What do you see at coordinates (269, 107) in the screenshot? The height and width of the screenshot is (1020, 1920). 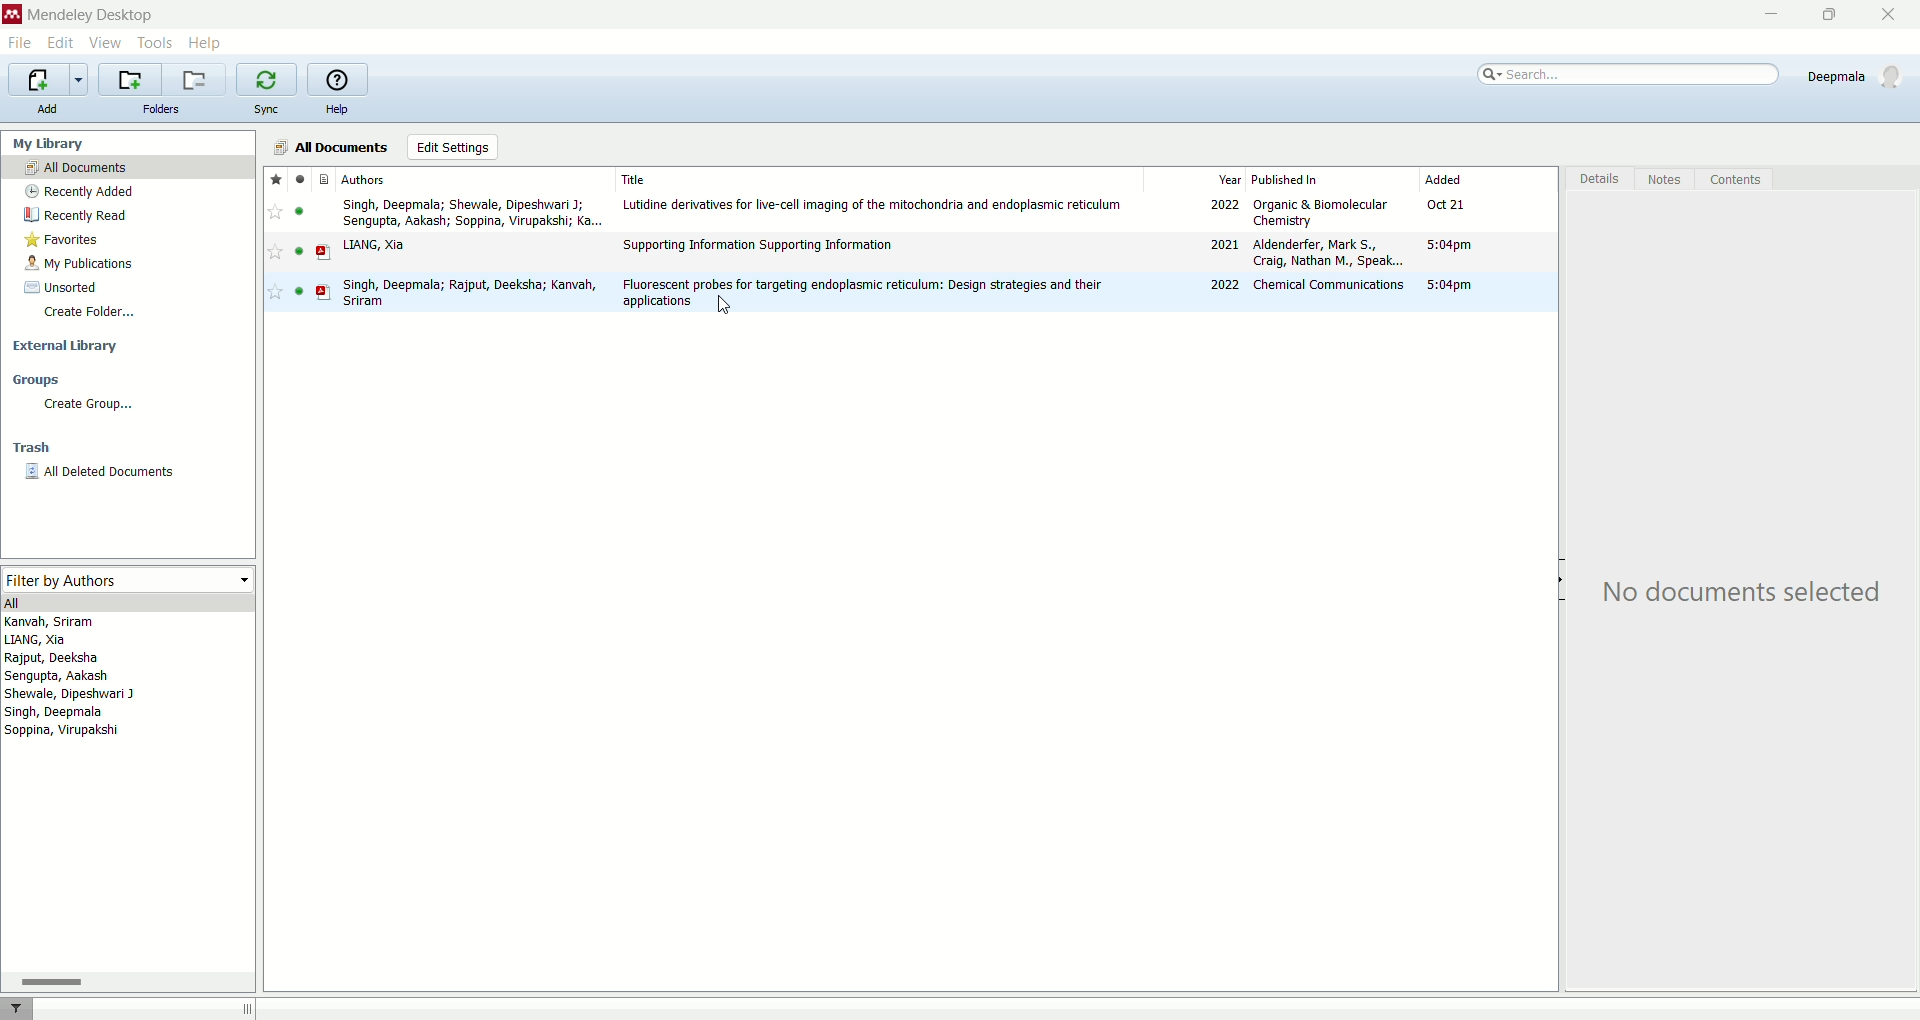 I see `sync` at bounding box center [269, 107].